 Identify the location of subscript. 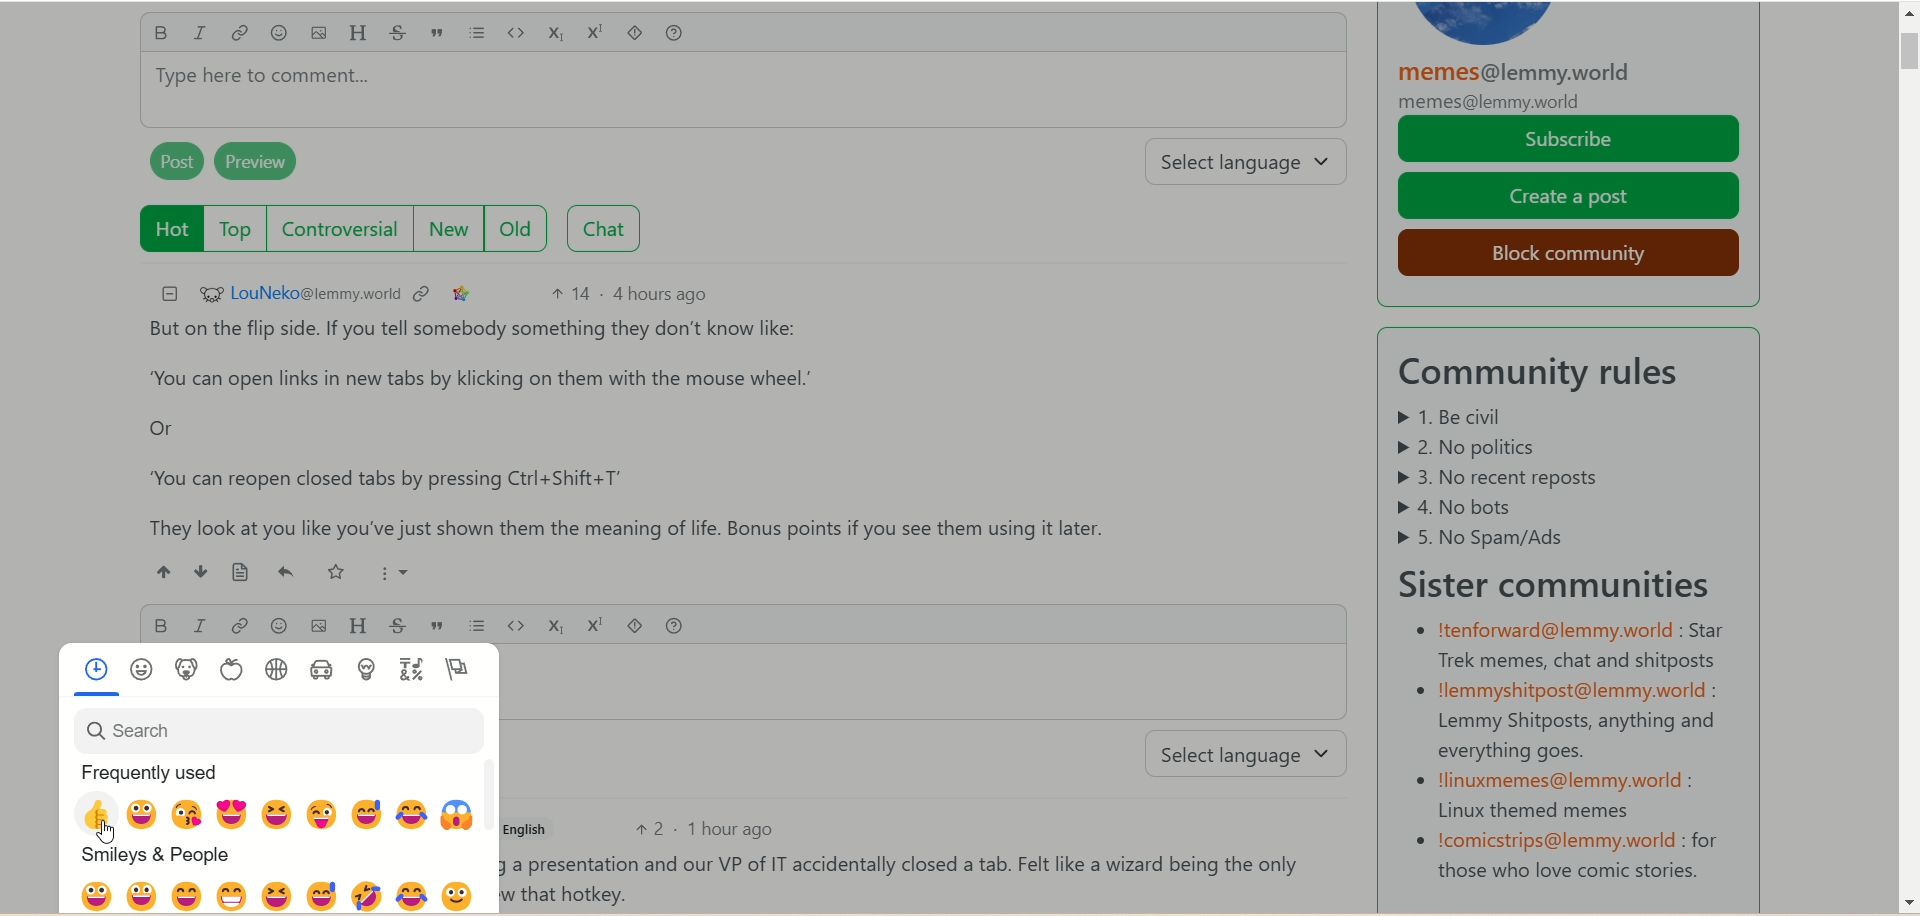
(559, 36).